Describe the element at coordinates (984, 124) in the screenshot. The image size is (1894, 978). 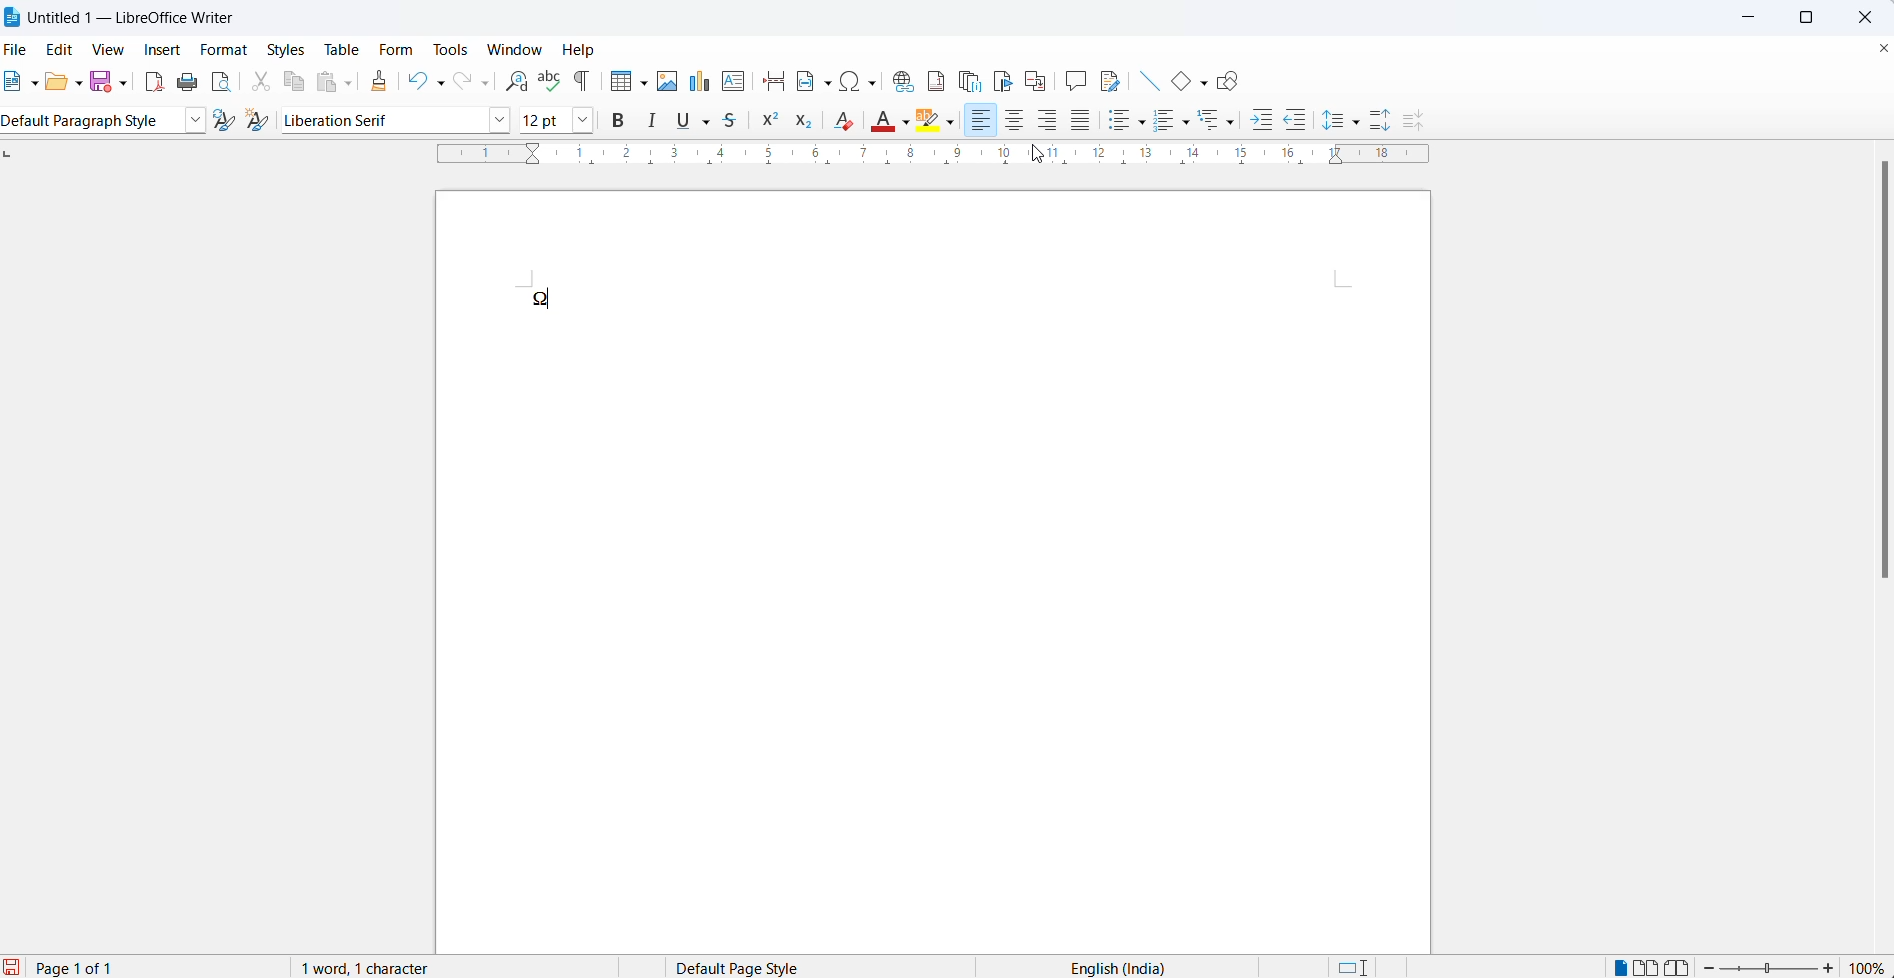
I see `text align left` at that location.